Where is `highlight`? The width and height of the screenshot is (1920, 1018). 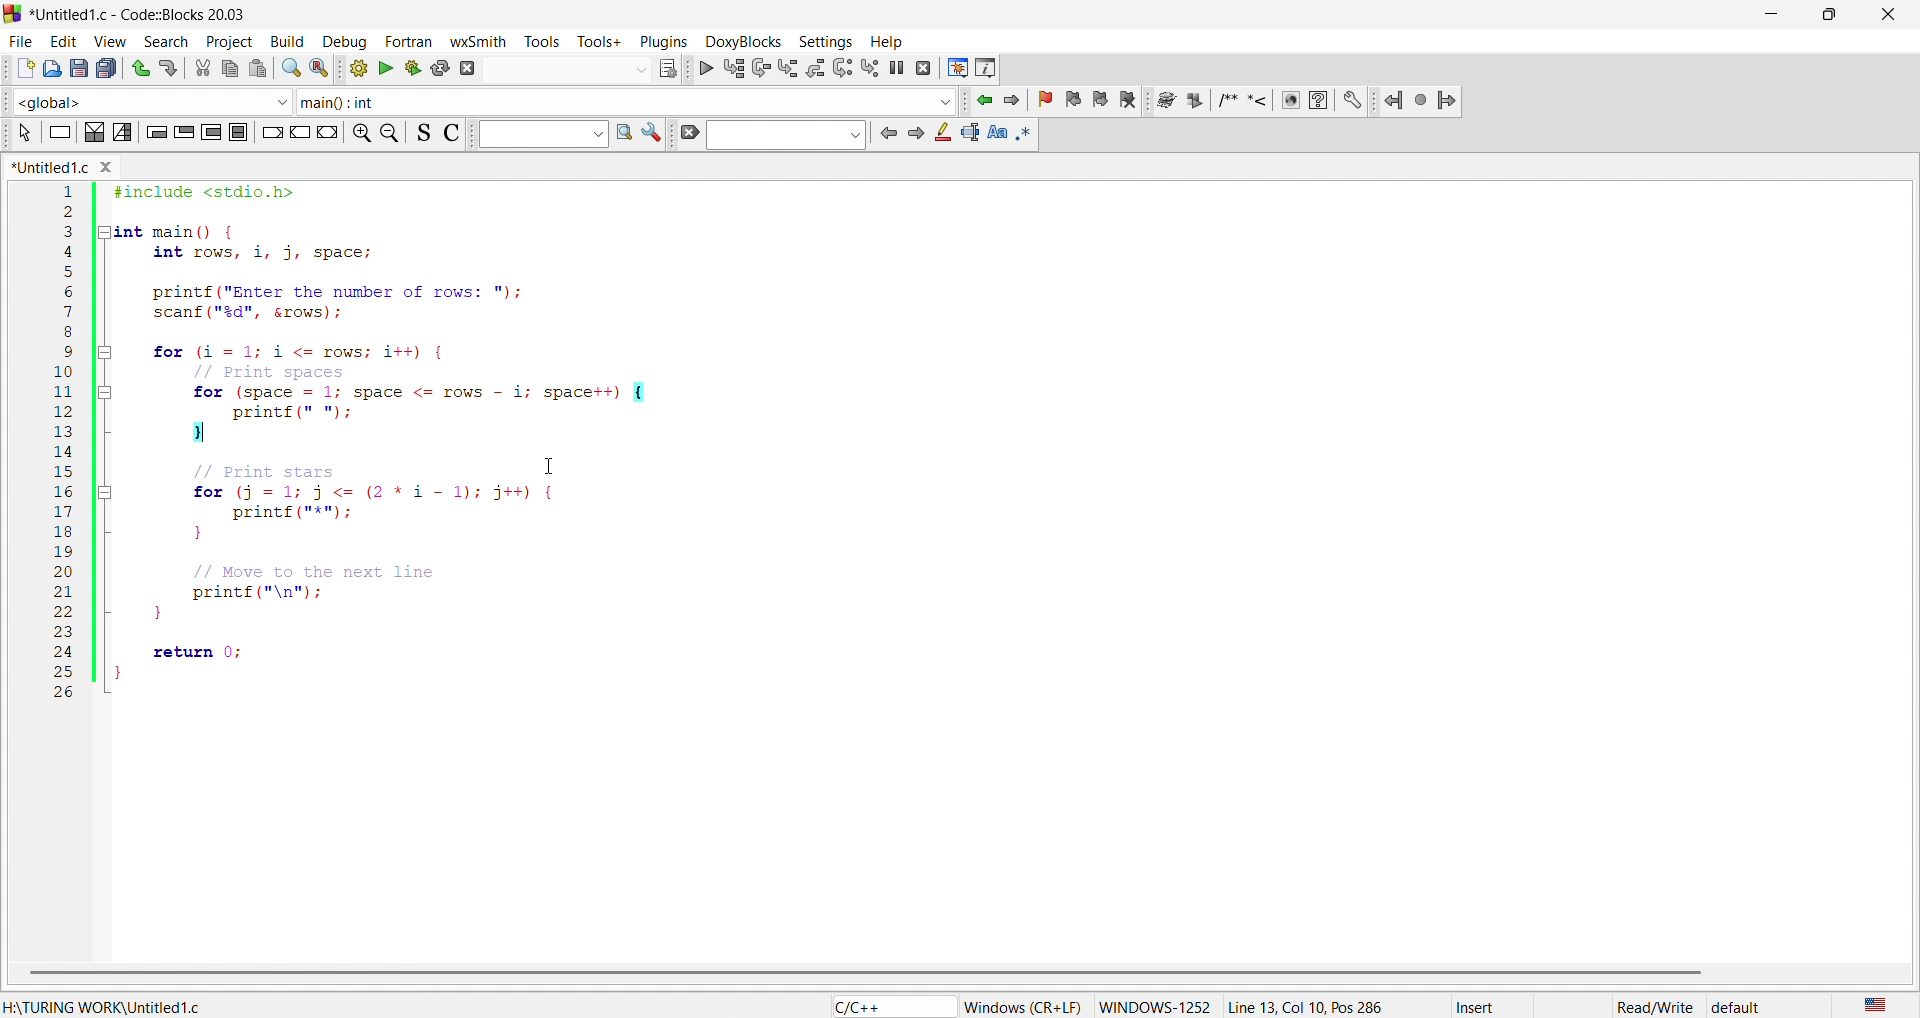 highlight is located at coordinates (941, 133).